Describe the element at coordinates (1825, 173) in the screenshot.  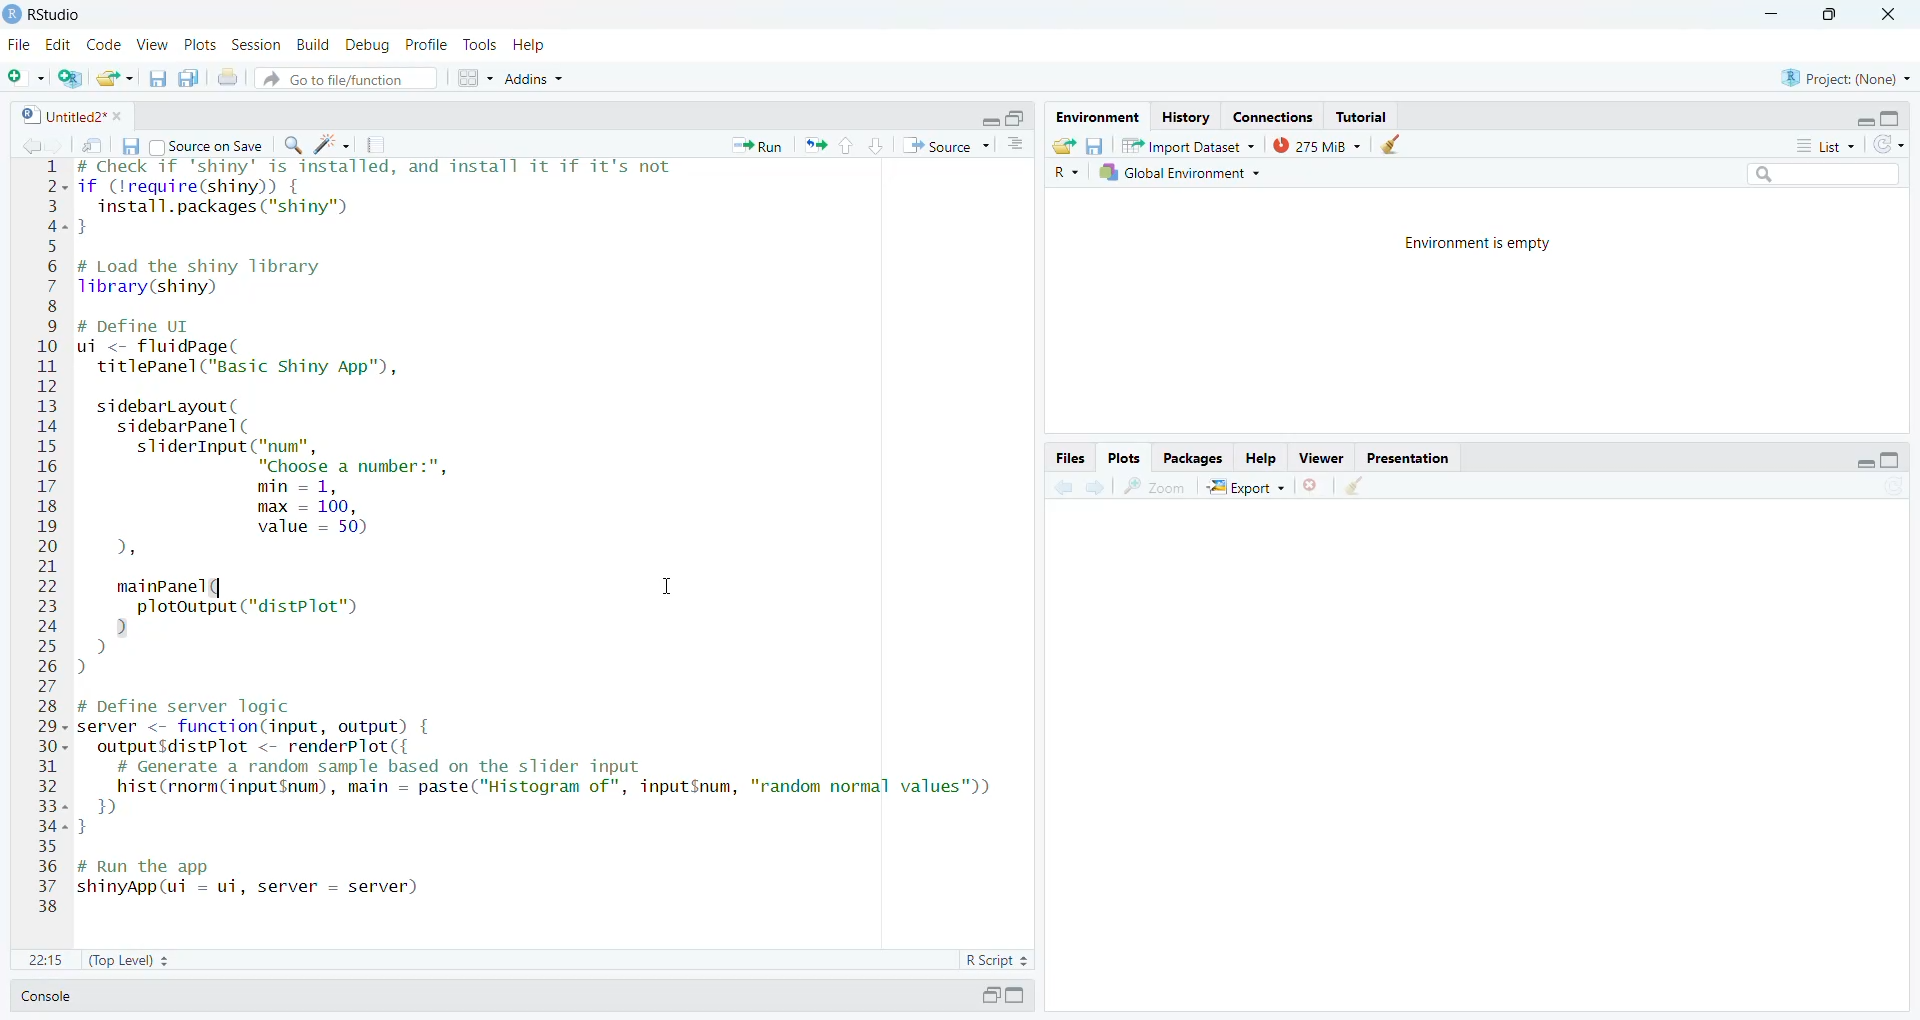
I see `search` at that location.